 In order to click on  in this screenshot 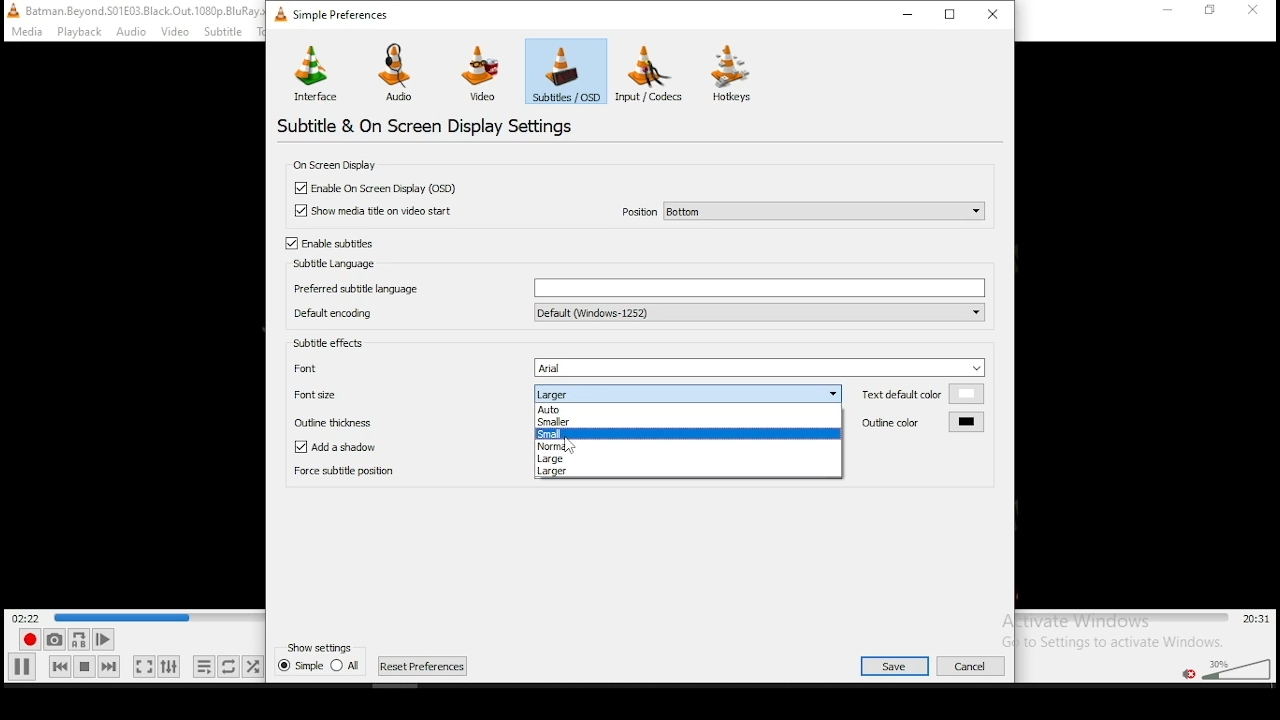, I will do `click(119, 614)`.